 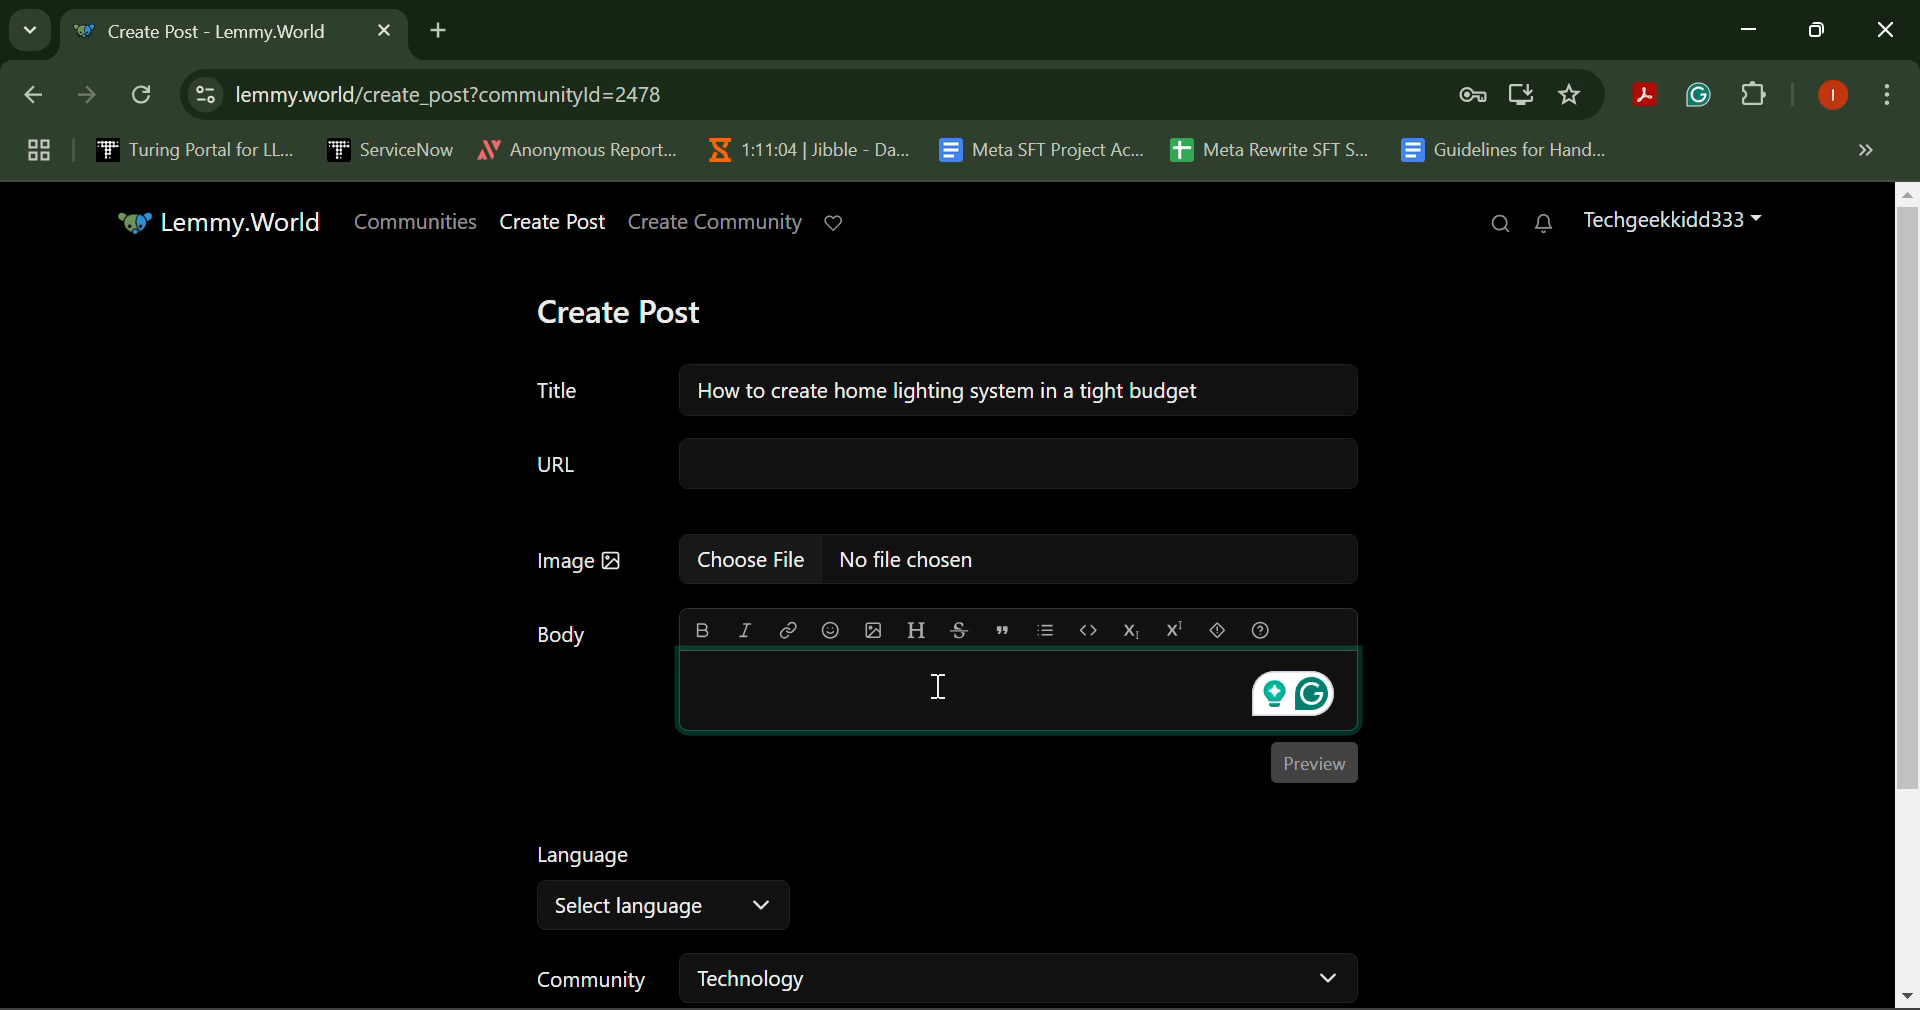 What do you see at coordinates (1520, 97) in the screenshot?
I see `Install Desktop Application` at bounding box center [1520, 97].